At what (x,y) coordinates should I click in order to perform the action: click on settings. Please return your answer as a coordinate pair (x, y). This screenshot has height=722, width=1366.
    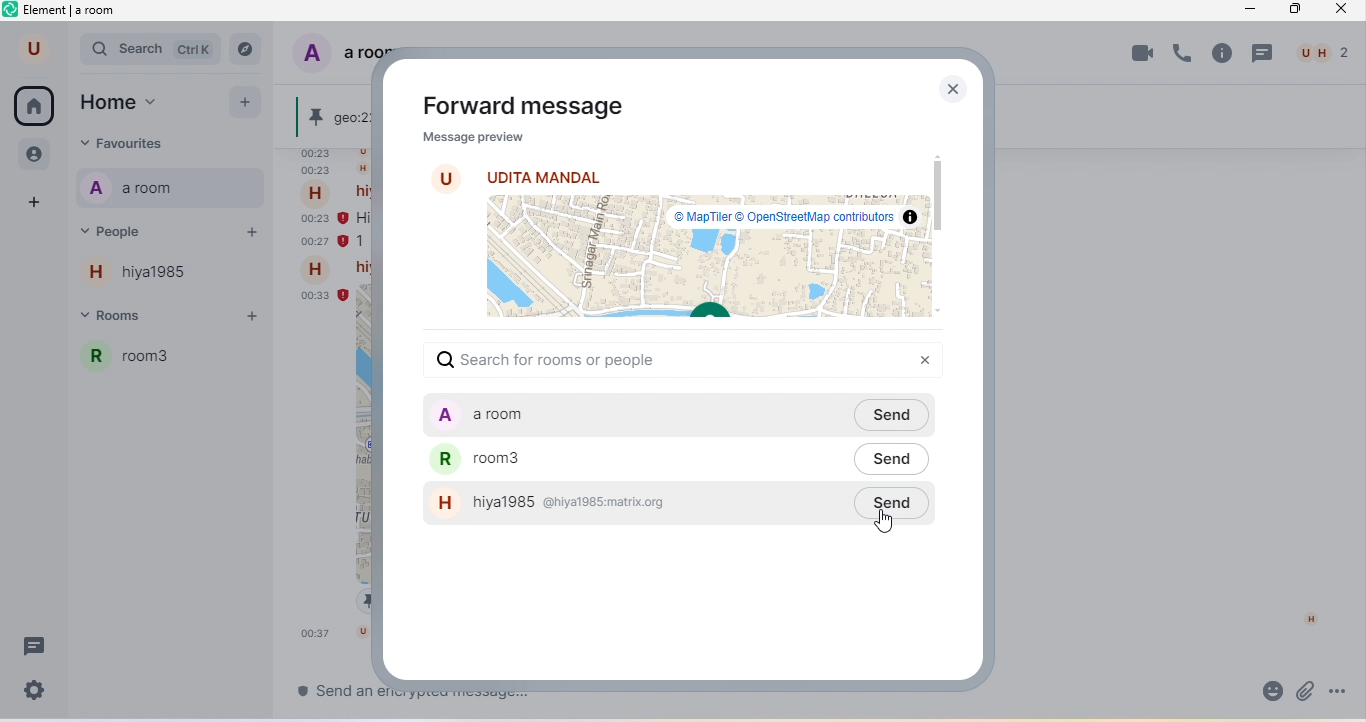
    Looking at the image, I should click on (37, 690).